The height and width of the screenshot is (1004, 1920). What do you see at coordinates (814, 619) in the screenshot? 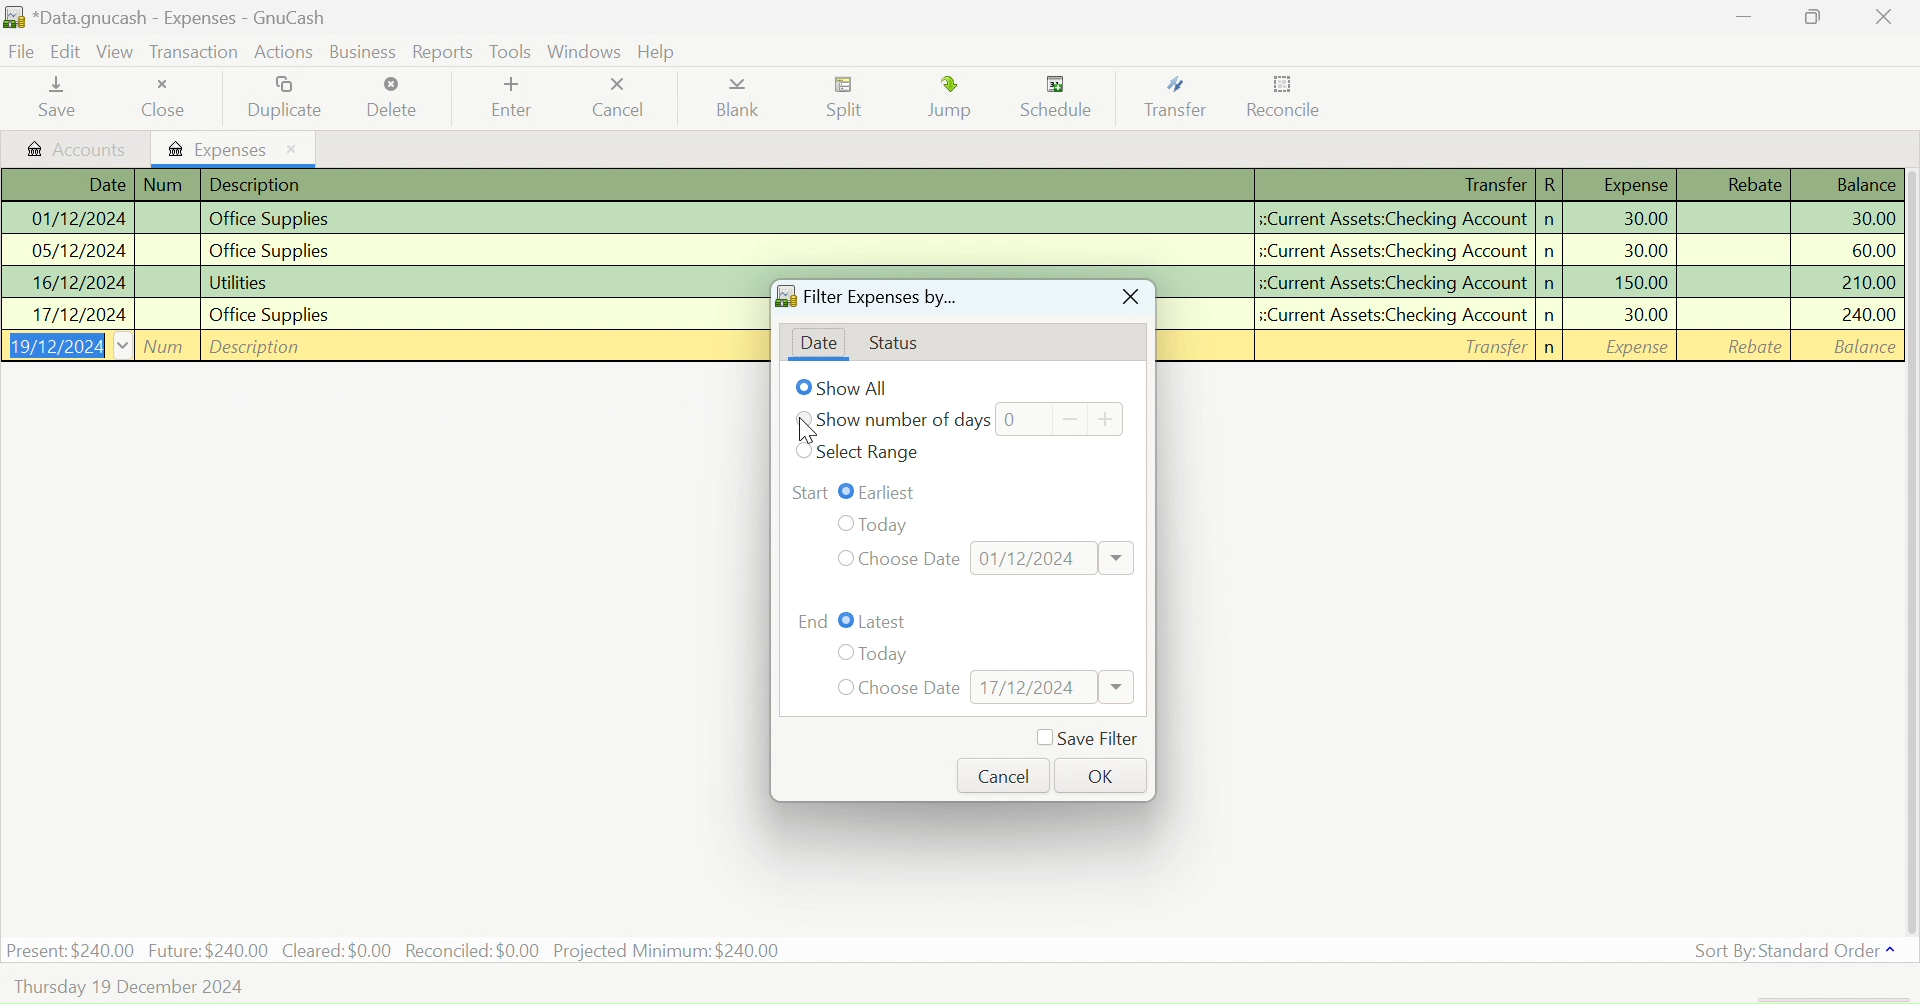
I see `Range End: Latest` at bounding box center [814, 619].